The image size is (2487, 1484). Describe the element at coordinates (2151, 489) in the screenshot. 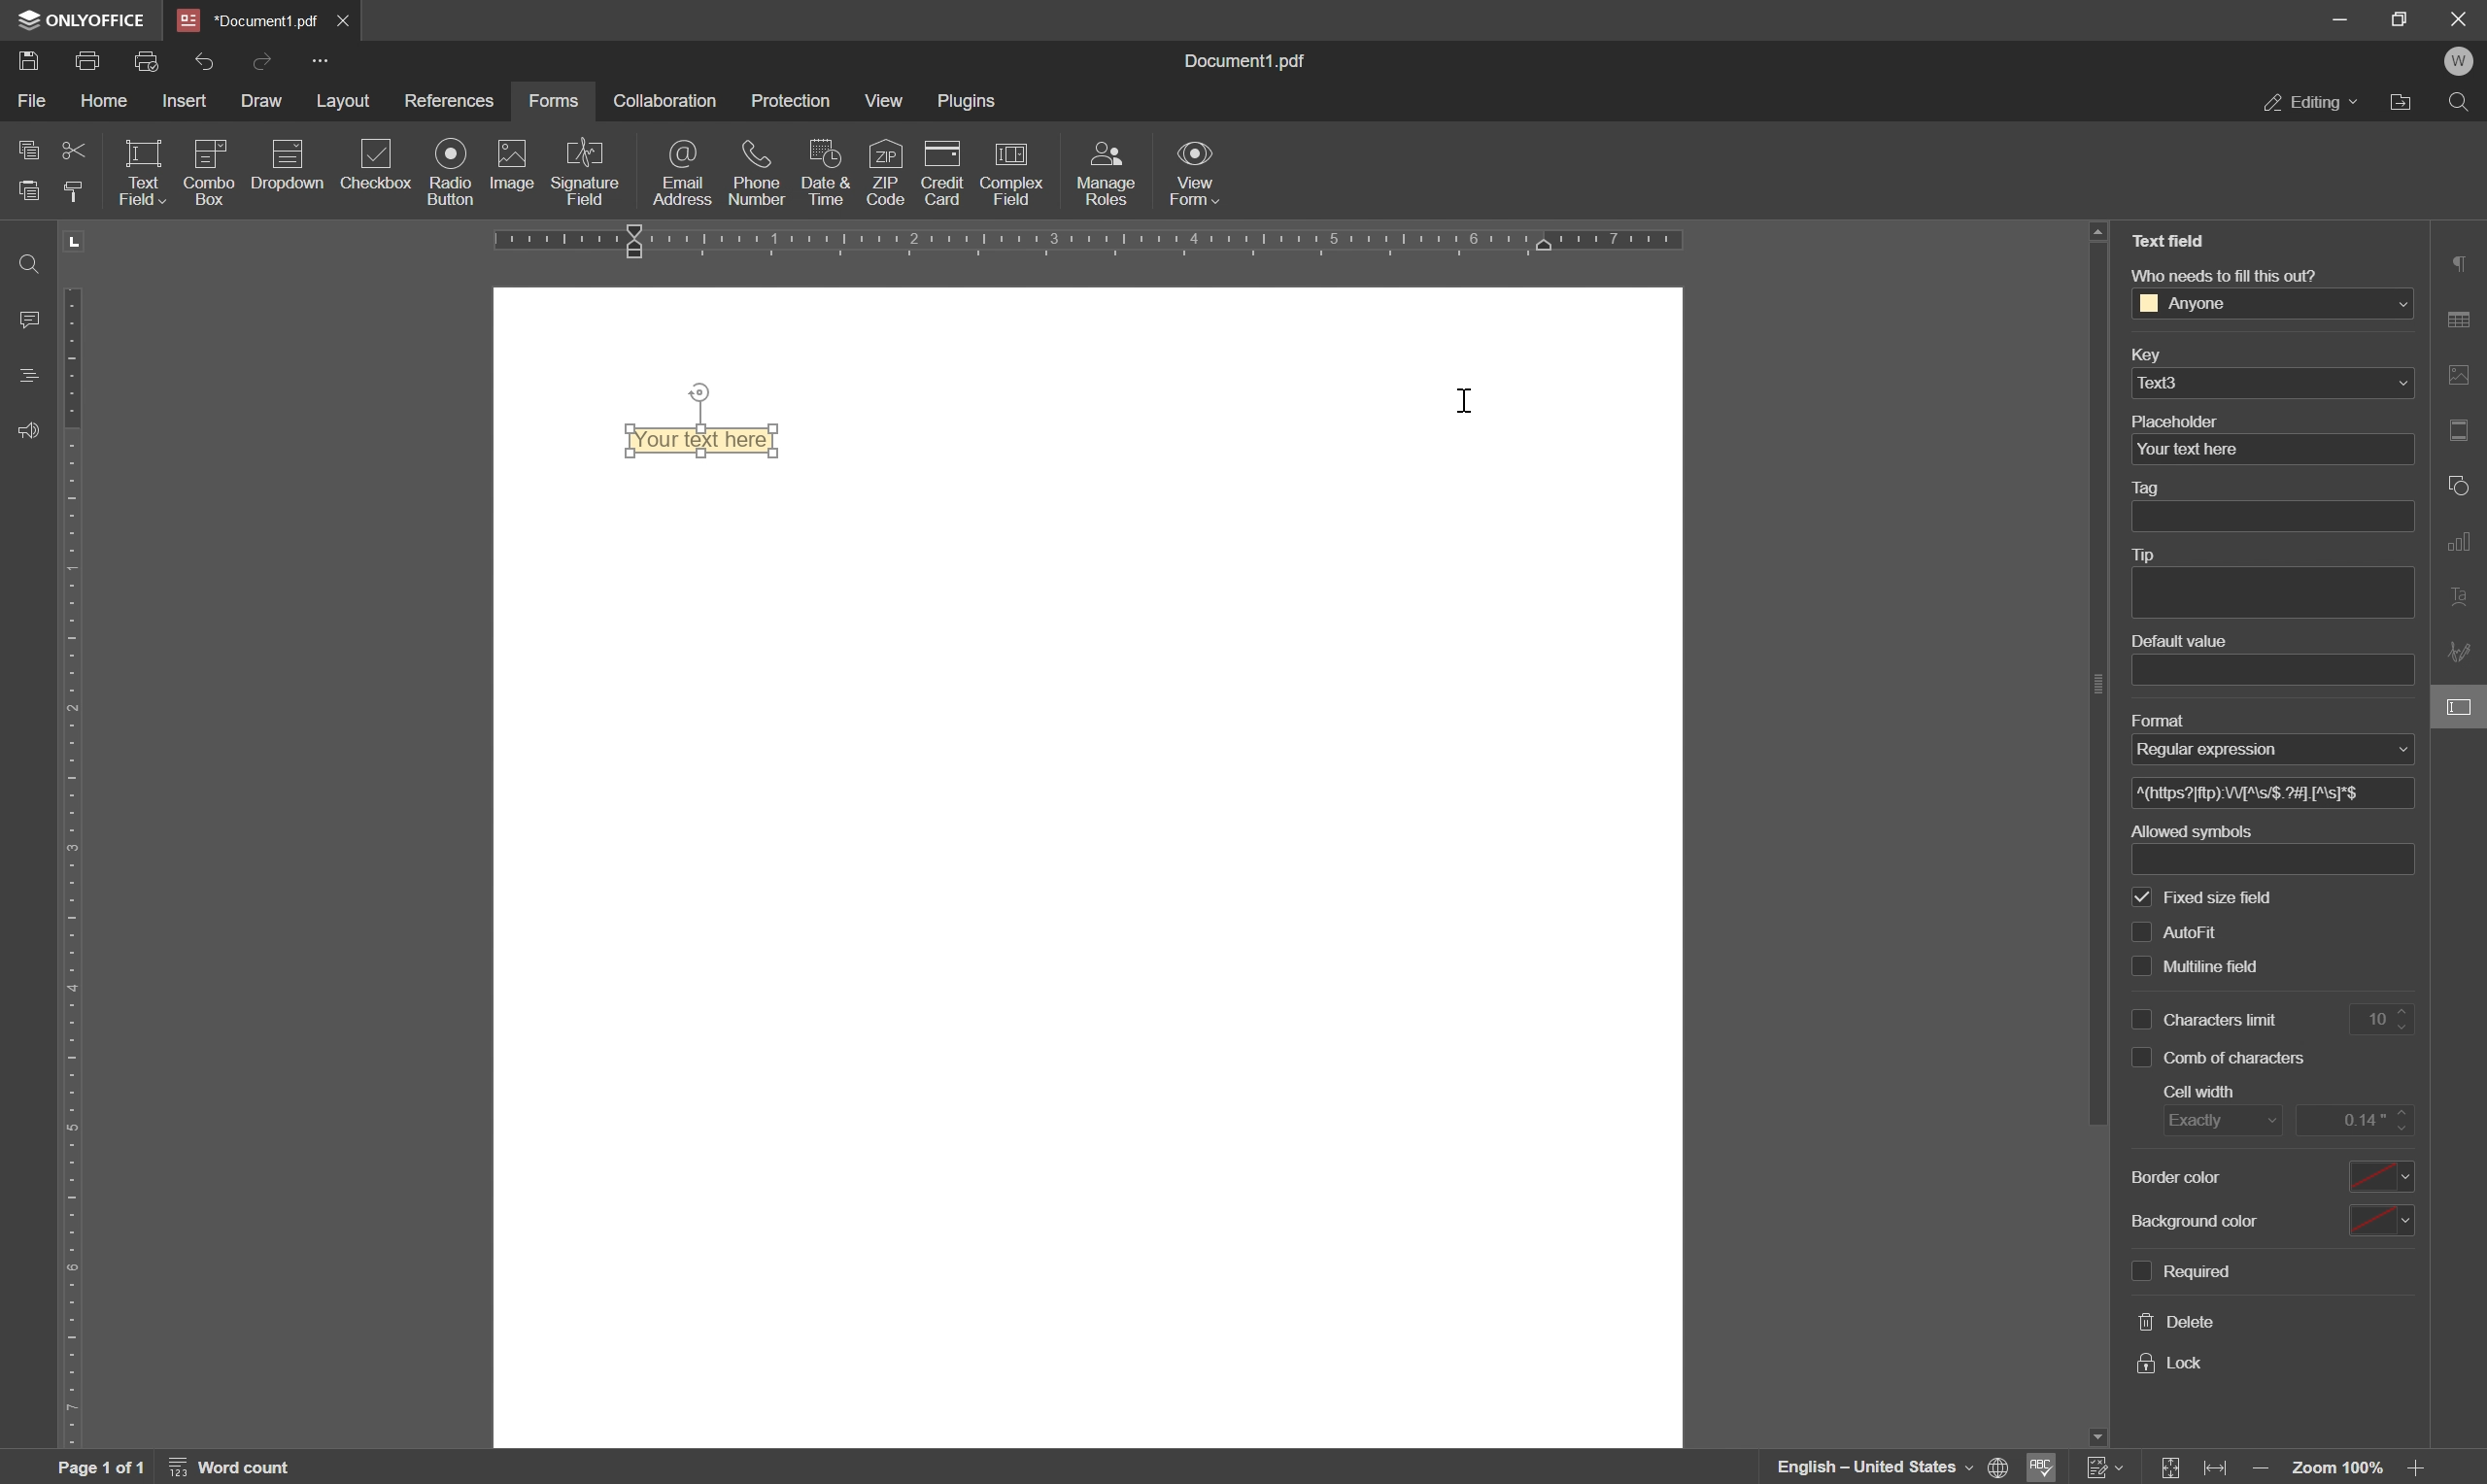

I see `tag` at that location.